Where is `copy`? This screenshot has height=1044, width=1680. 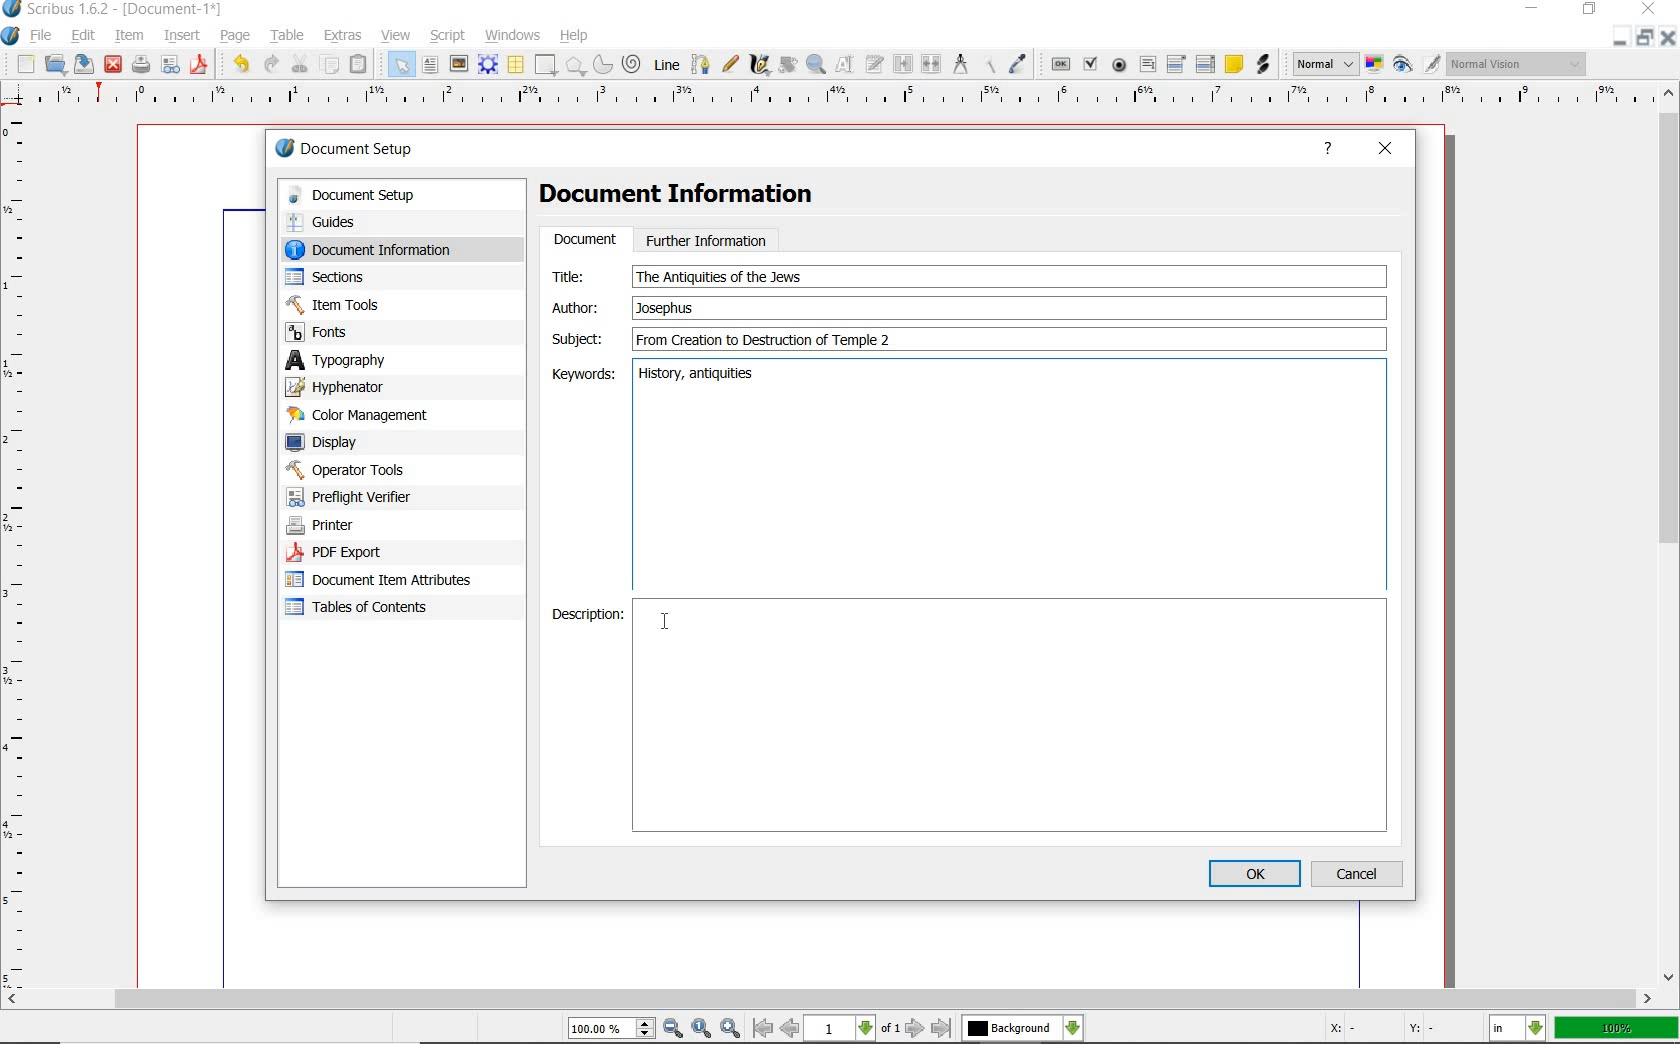 copy is located at coordinates (330, 64).